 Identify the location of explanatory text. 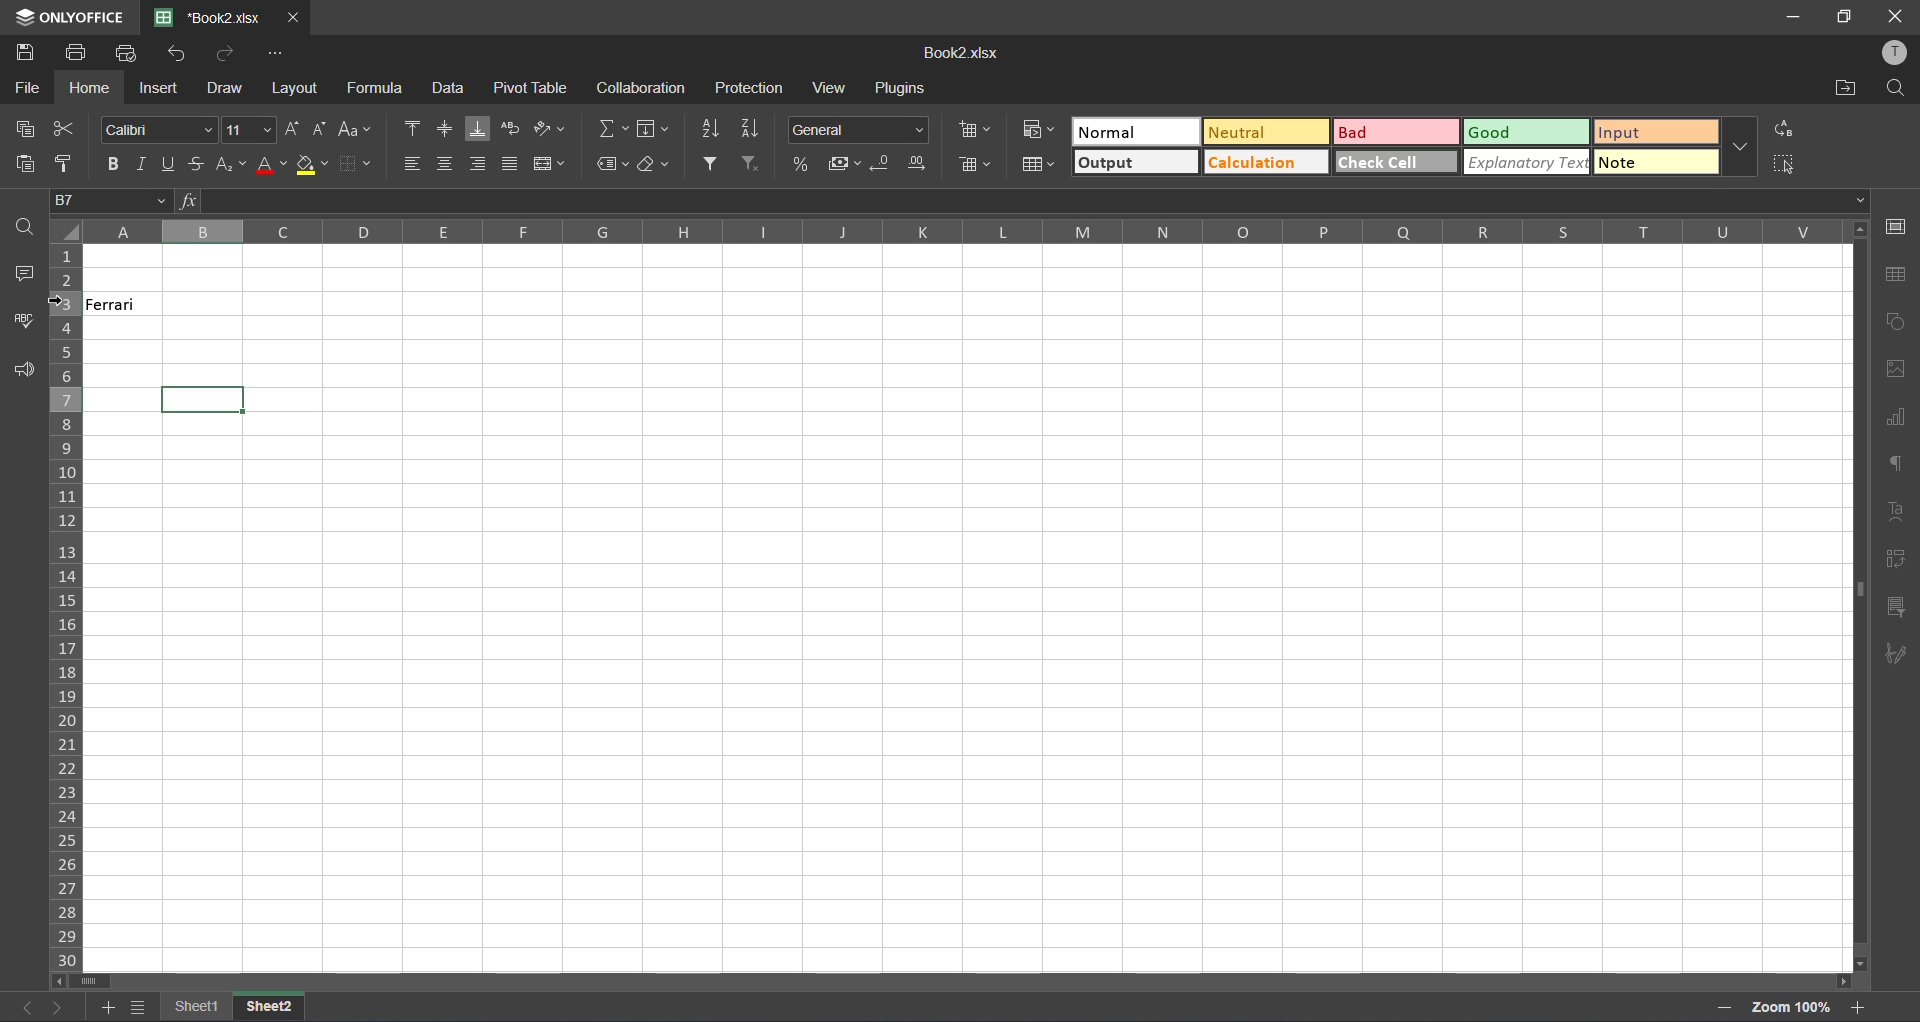
(1527, 160).